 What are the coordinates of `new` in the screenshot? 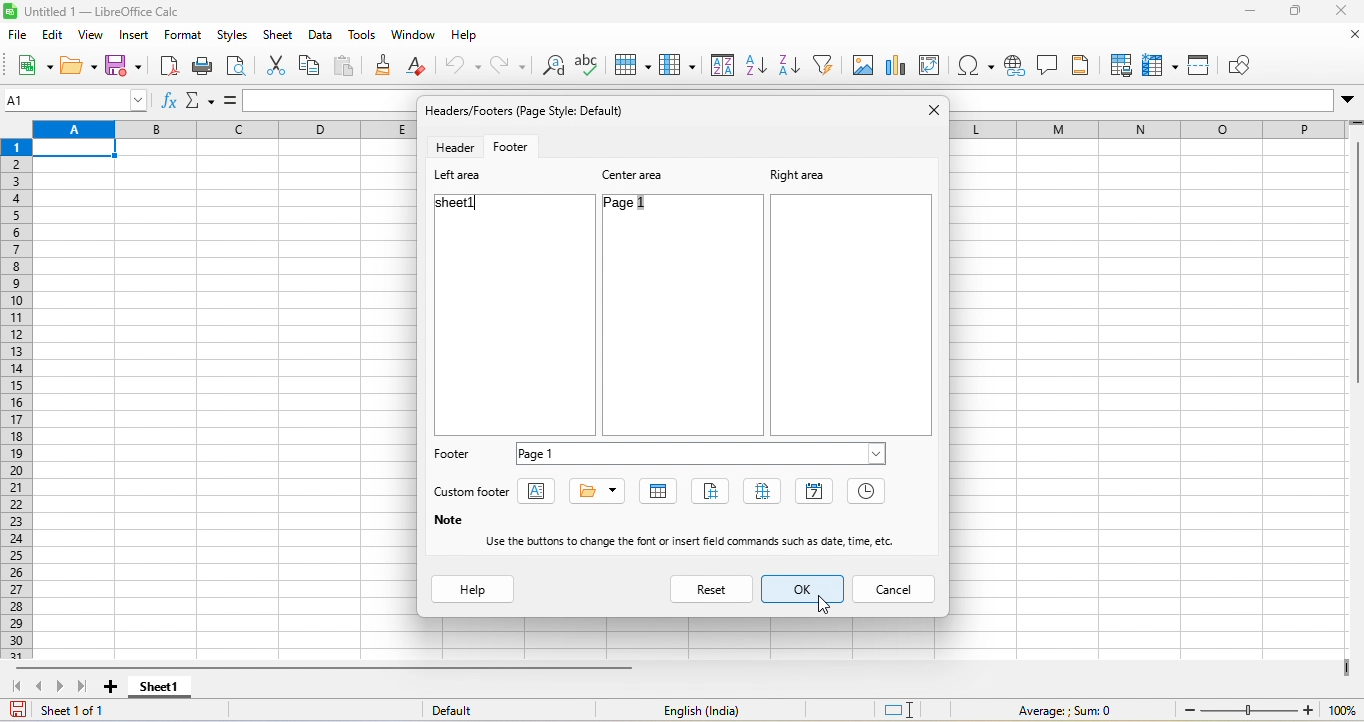 It's located at (32, 67).